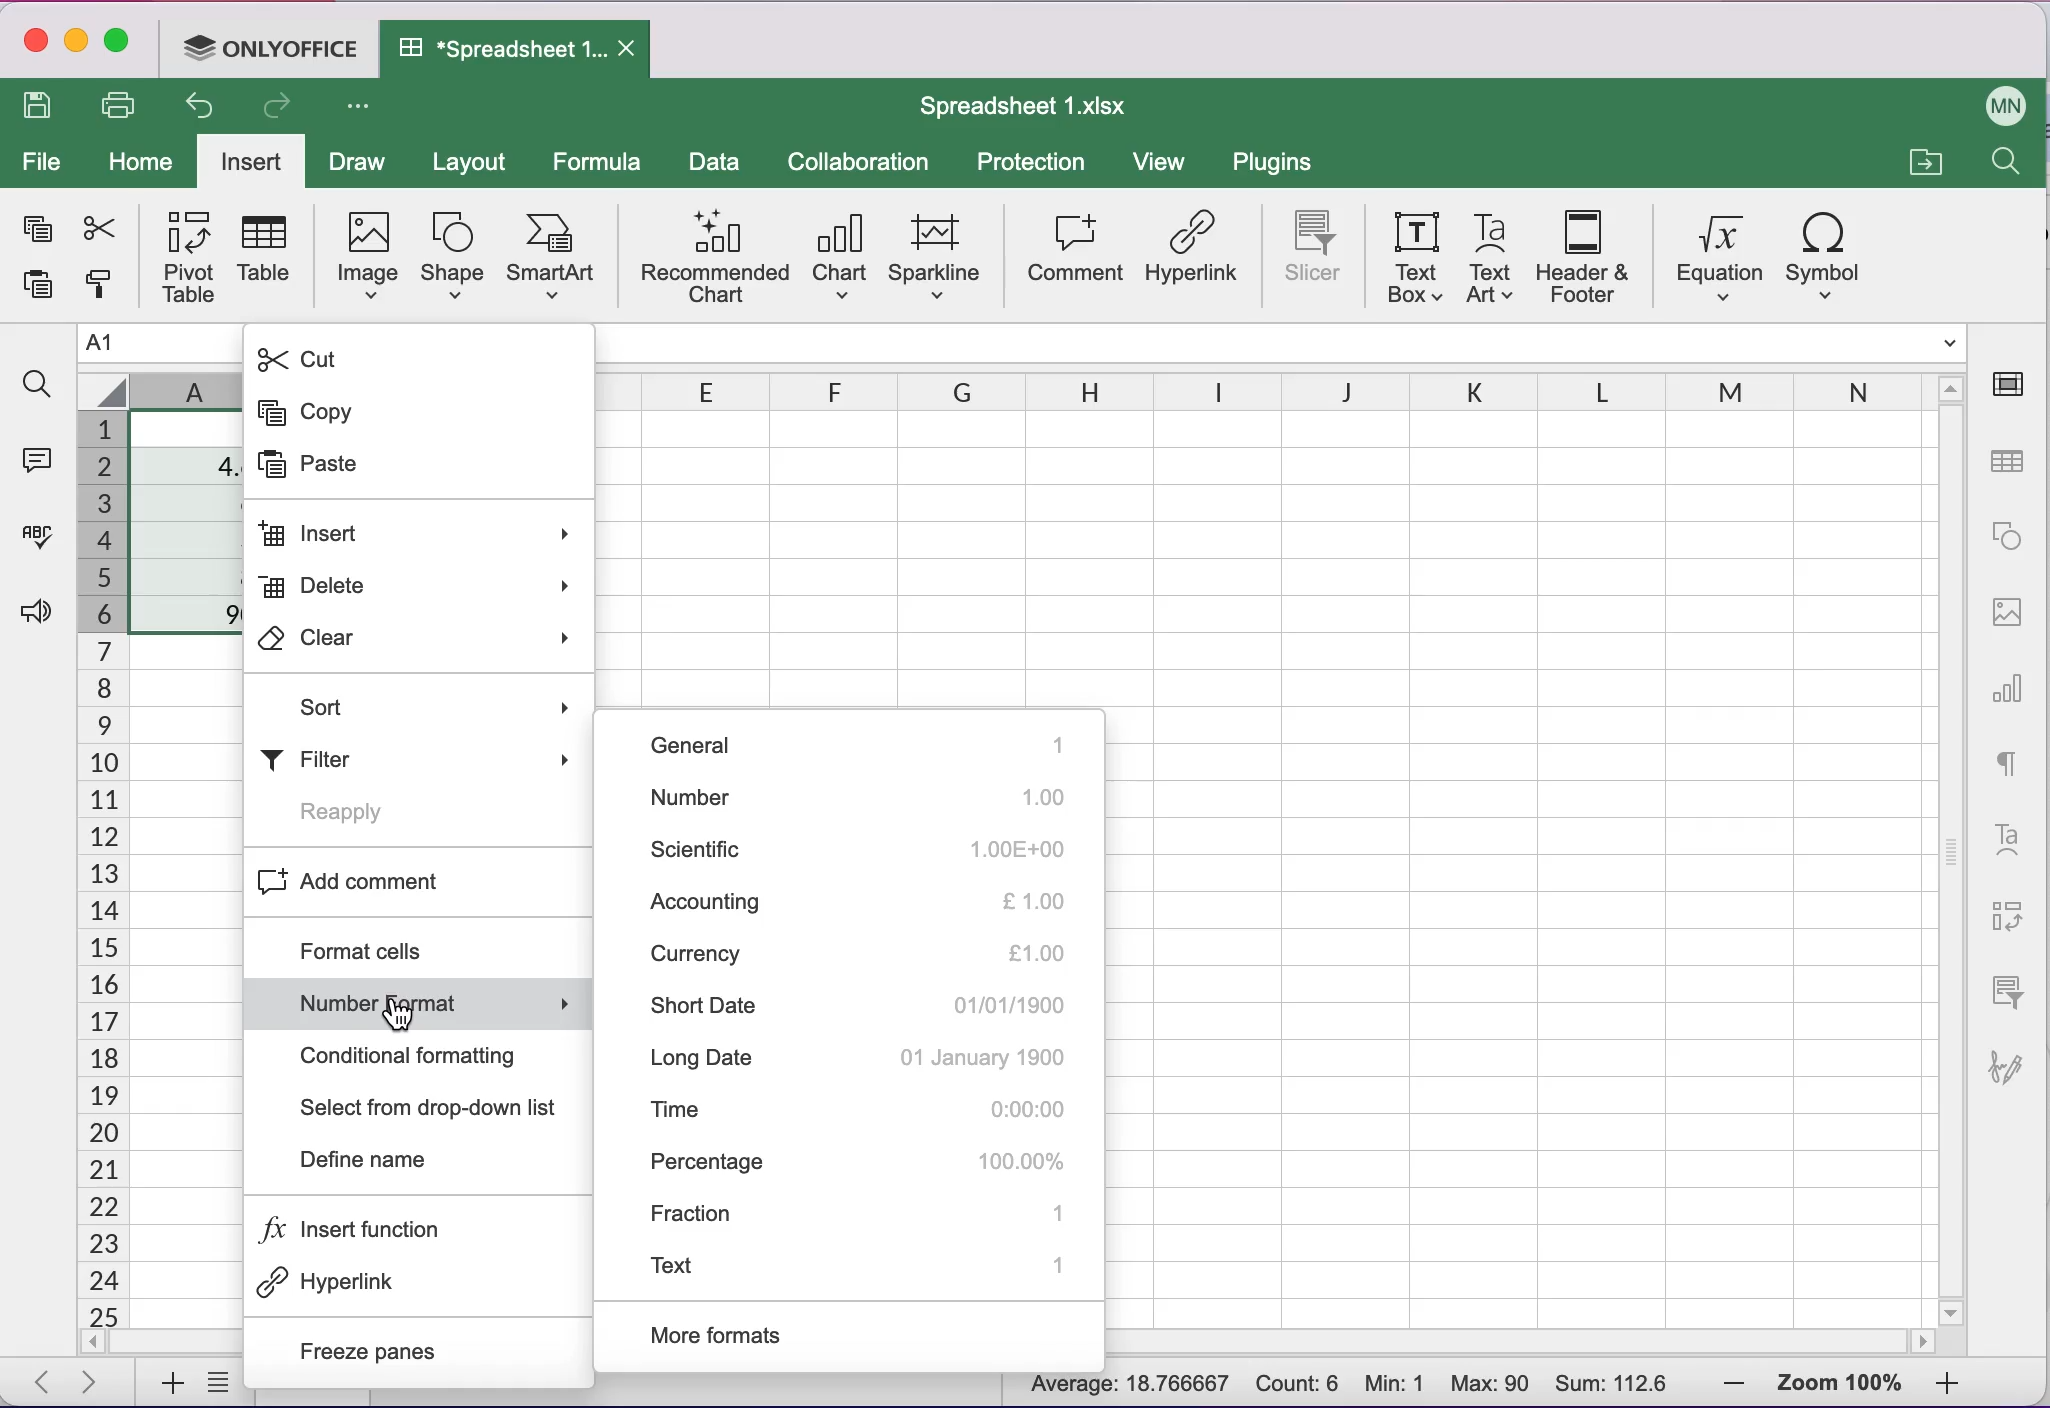 This screenshot has width=2050, height=1408. I want to click on accounting, so click(869, 900).